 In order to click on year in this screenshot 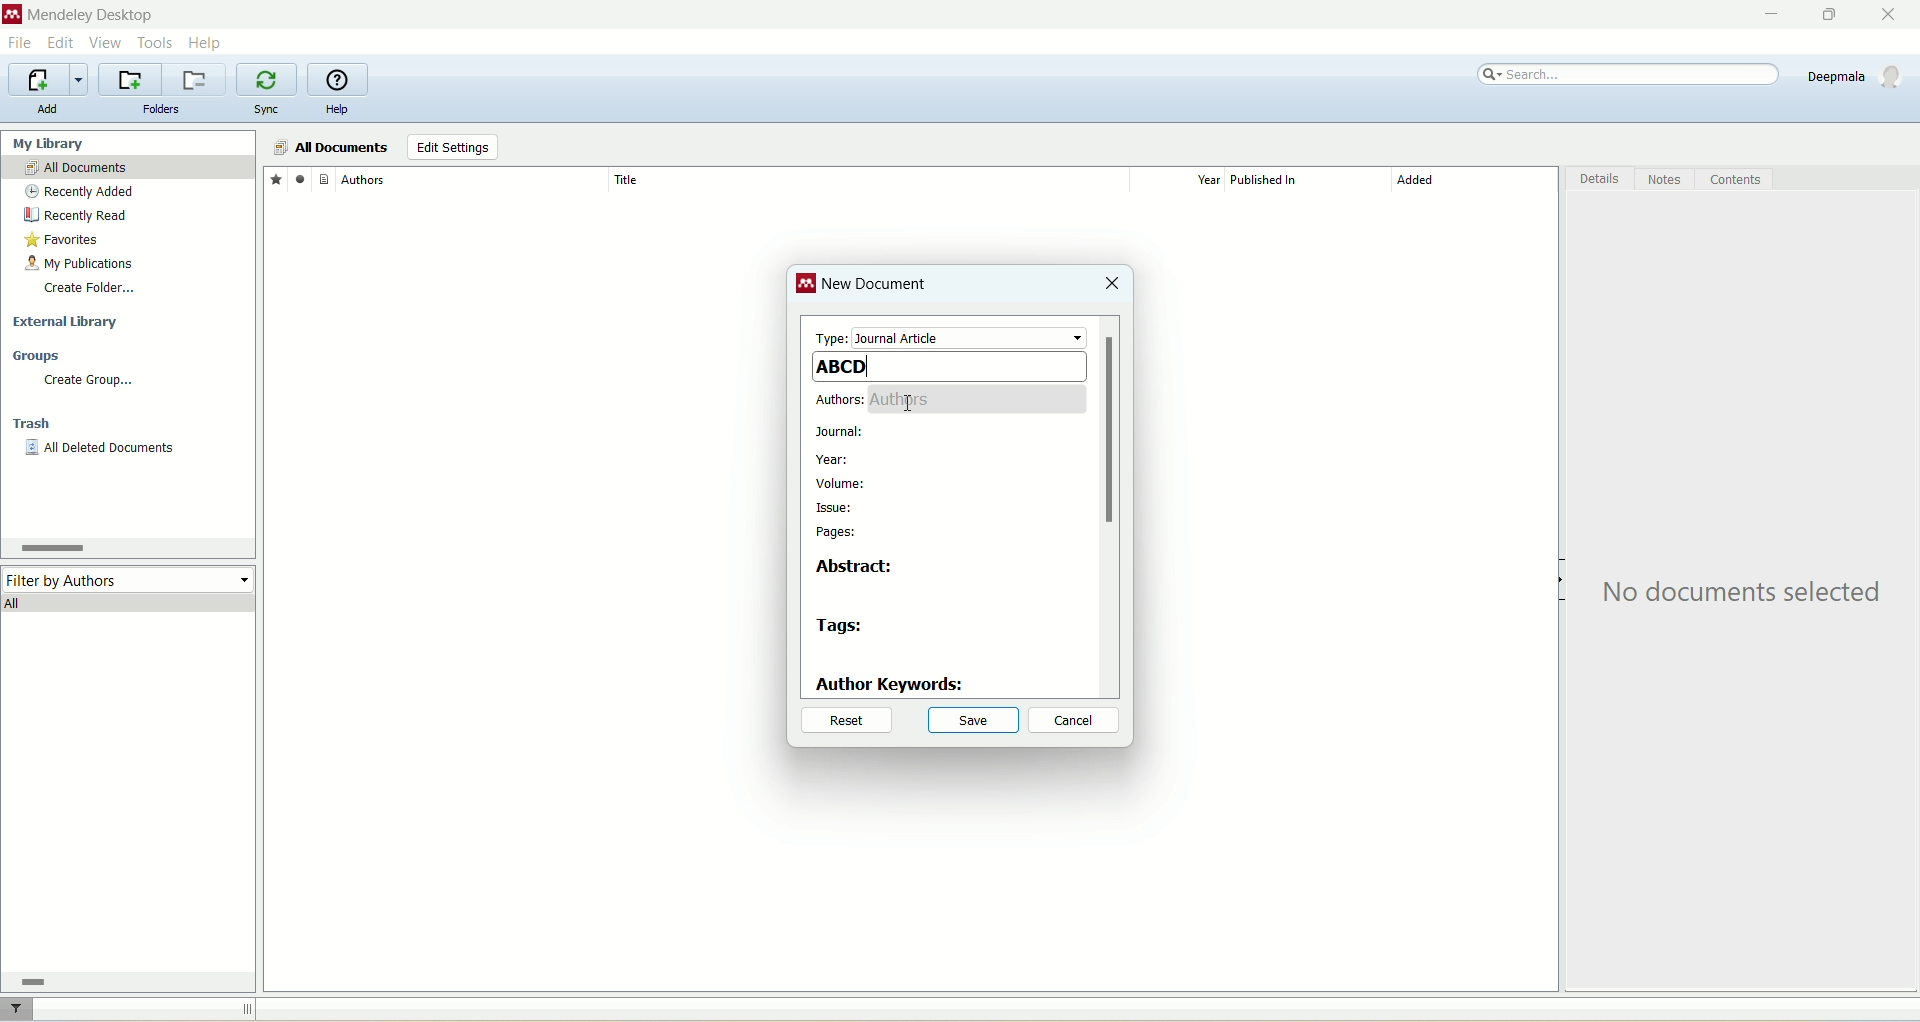, I will do `click(1184, 180)`.